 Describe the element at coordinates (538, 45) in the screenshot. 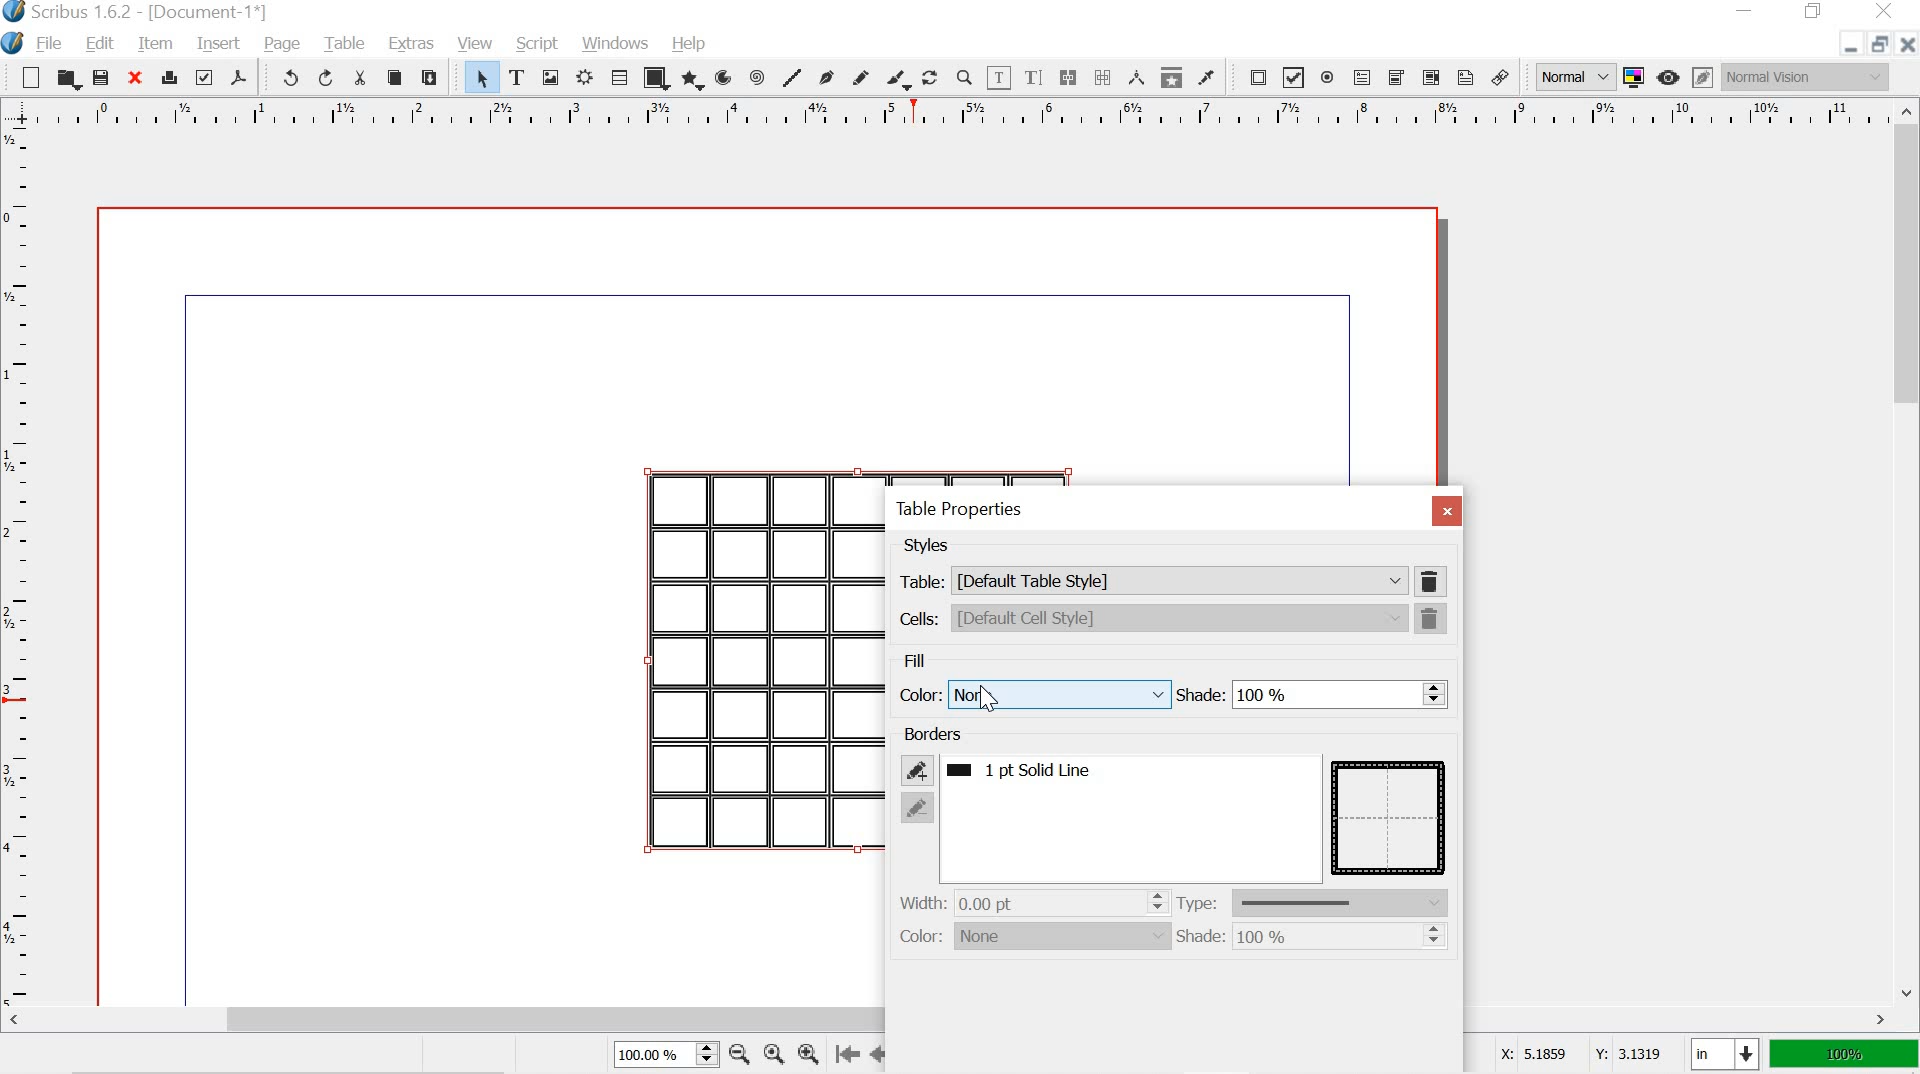

I see `script` at that location.